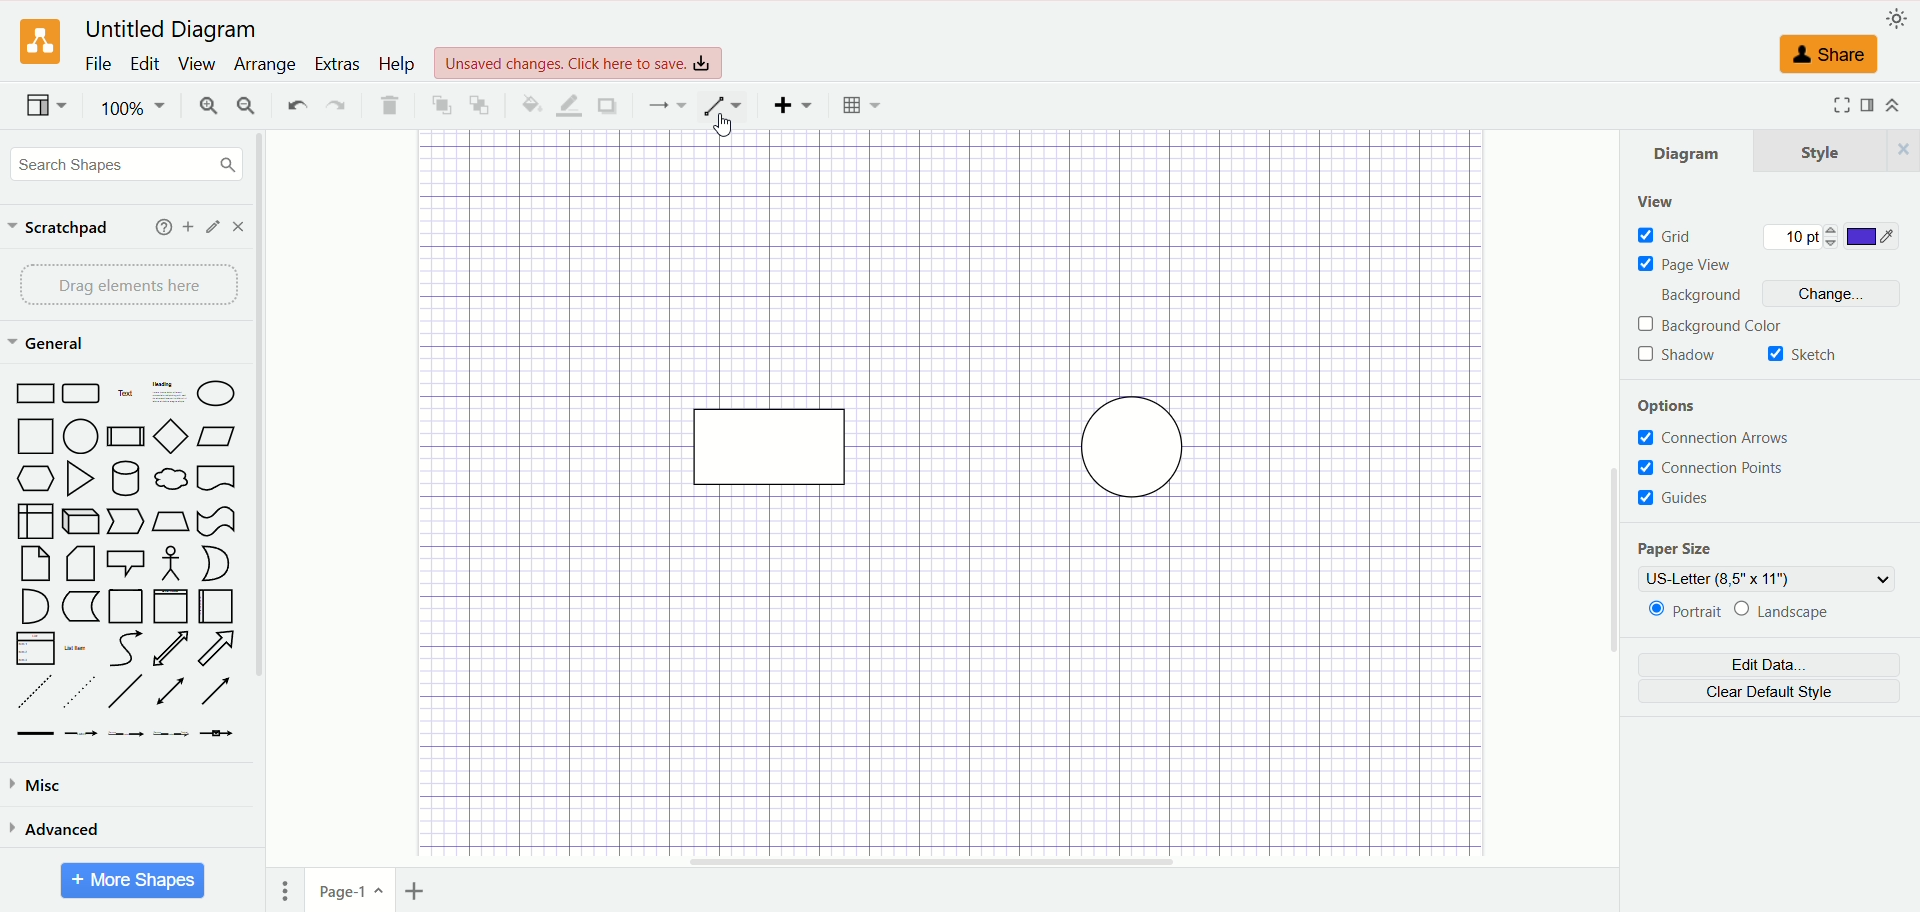 Image resolution: width=1920 pixels, height=912 pixels. Describe the element at coordinates (125, 393) in the screenshot. I see `Text` at that location.